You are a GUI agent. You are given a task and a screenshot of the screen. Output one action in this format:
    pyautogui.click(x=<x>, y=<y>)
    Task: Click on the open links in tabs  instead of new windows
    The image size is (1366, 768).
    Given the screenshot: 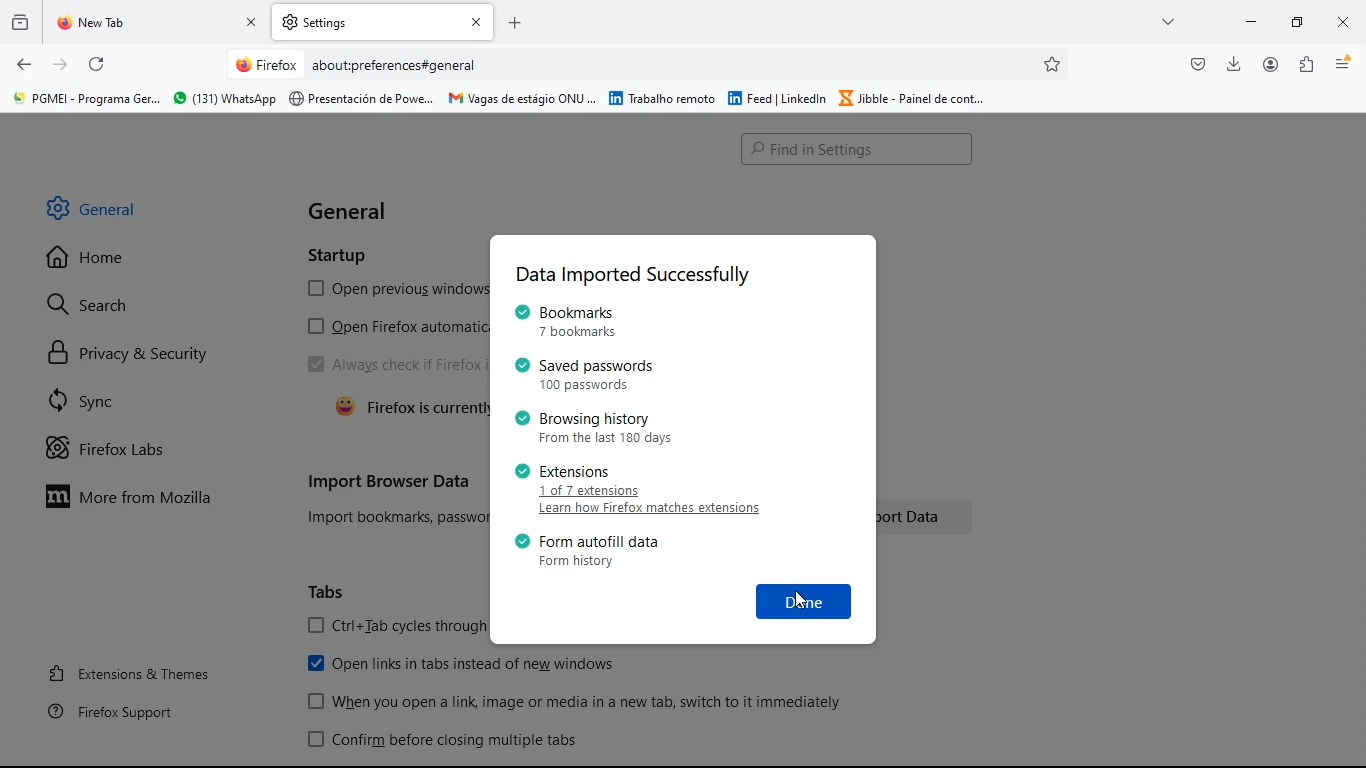 What is the action you would take?
    pyautogui.click(x=470, y=666)
    